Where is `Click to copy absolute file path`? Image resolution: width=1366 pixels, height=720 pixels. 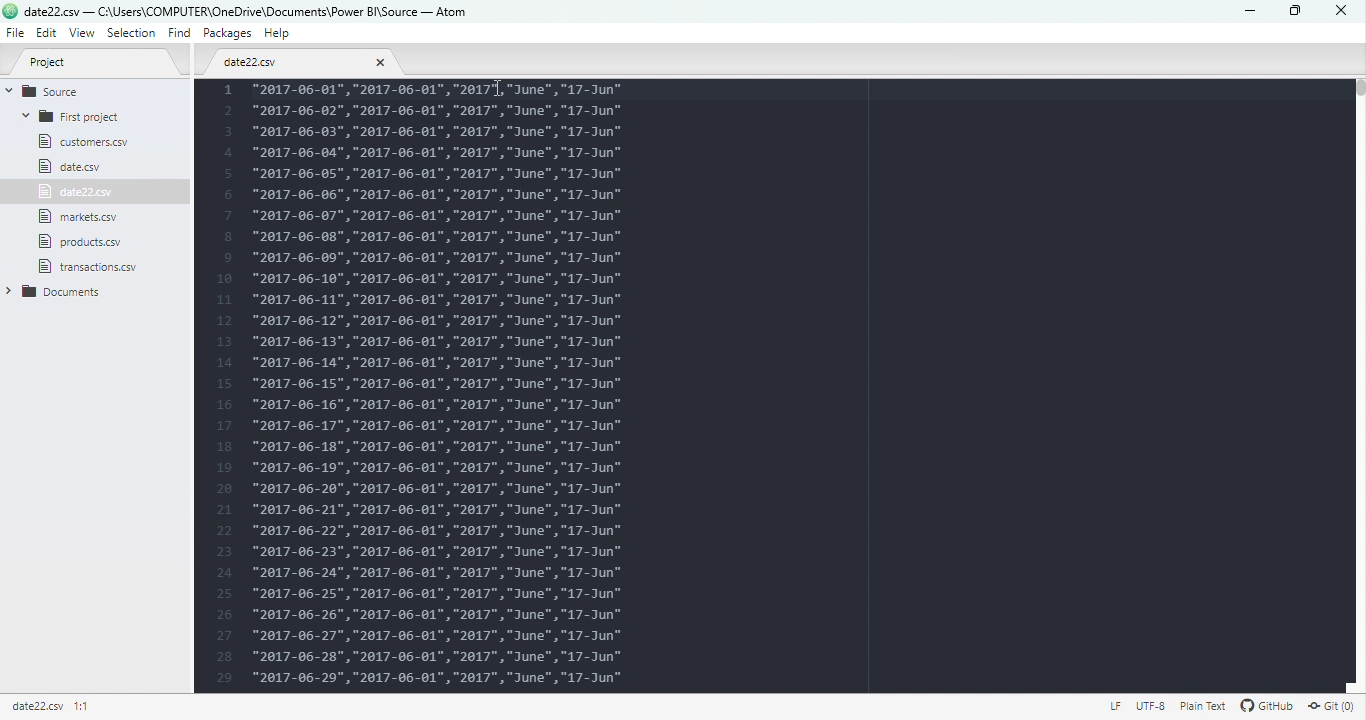
Click to copy absolute file path is located at coordinates (38, 706).